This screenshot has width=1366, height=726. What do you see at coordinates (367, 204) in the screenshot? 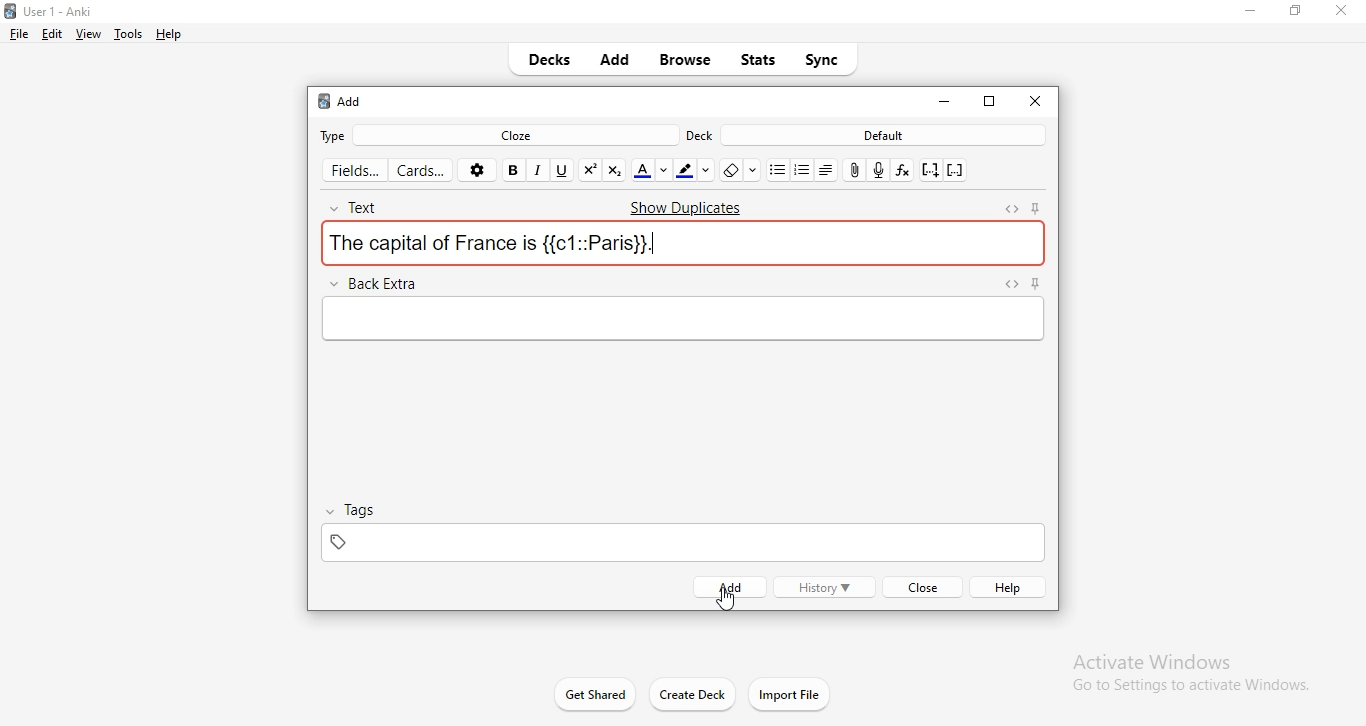
I see `text` at bounding box center [367, 204].